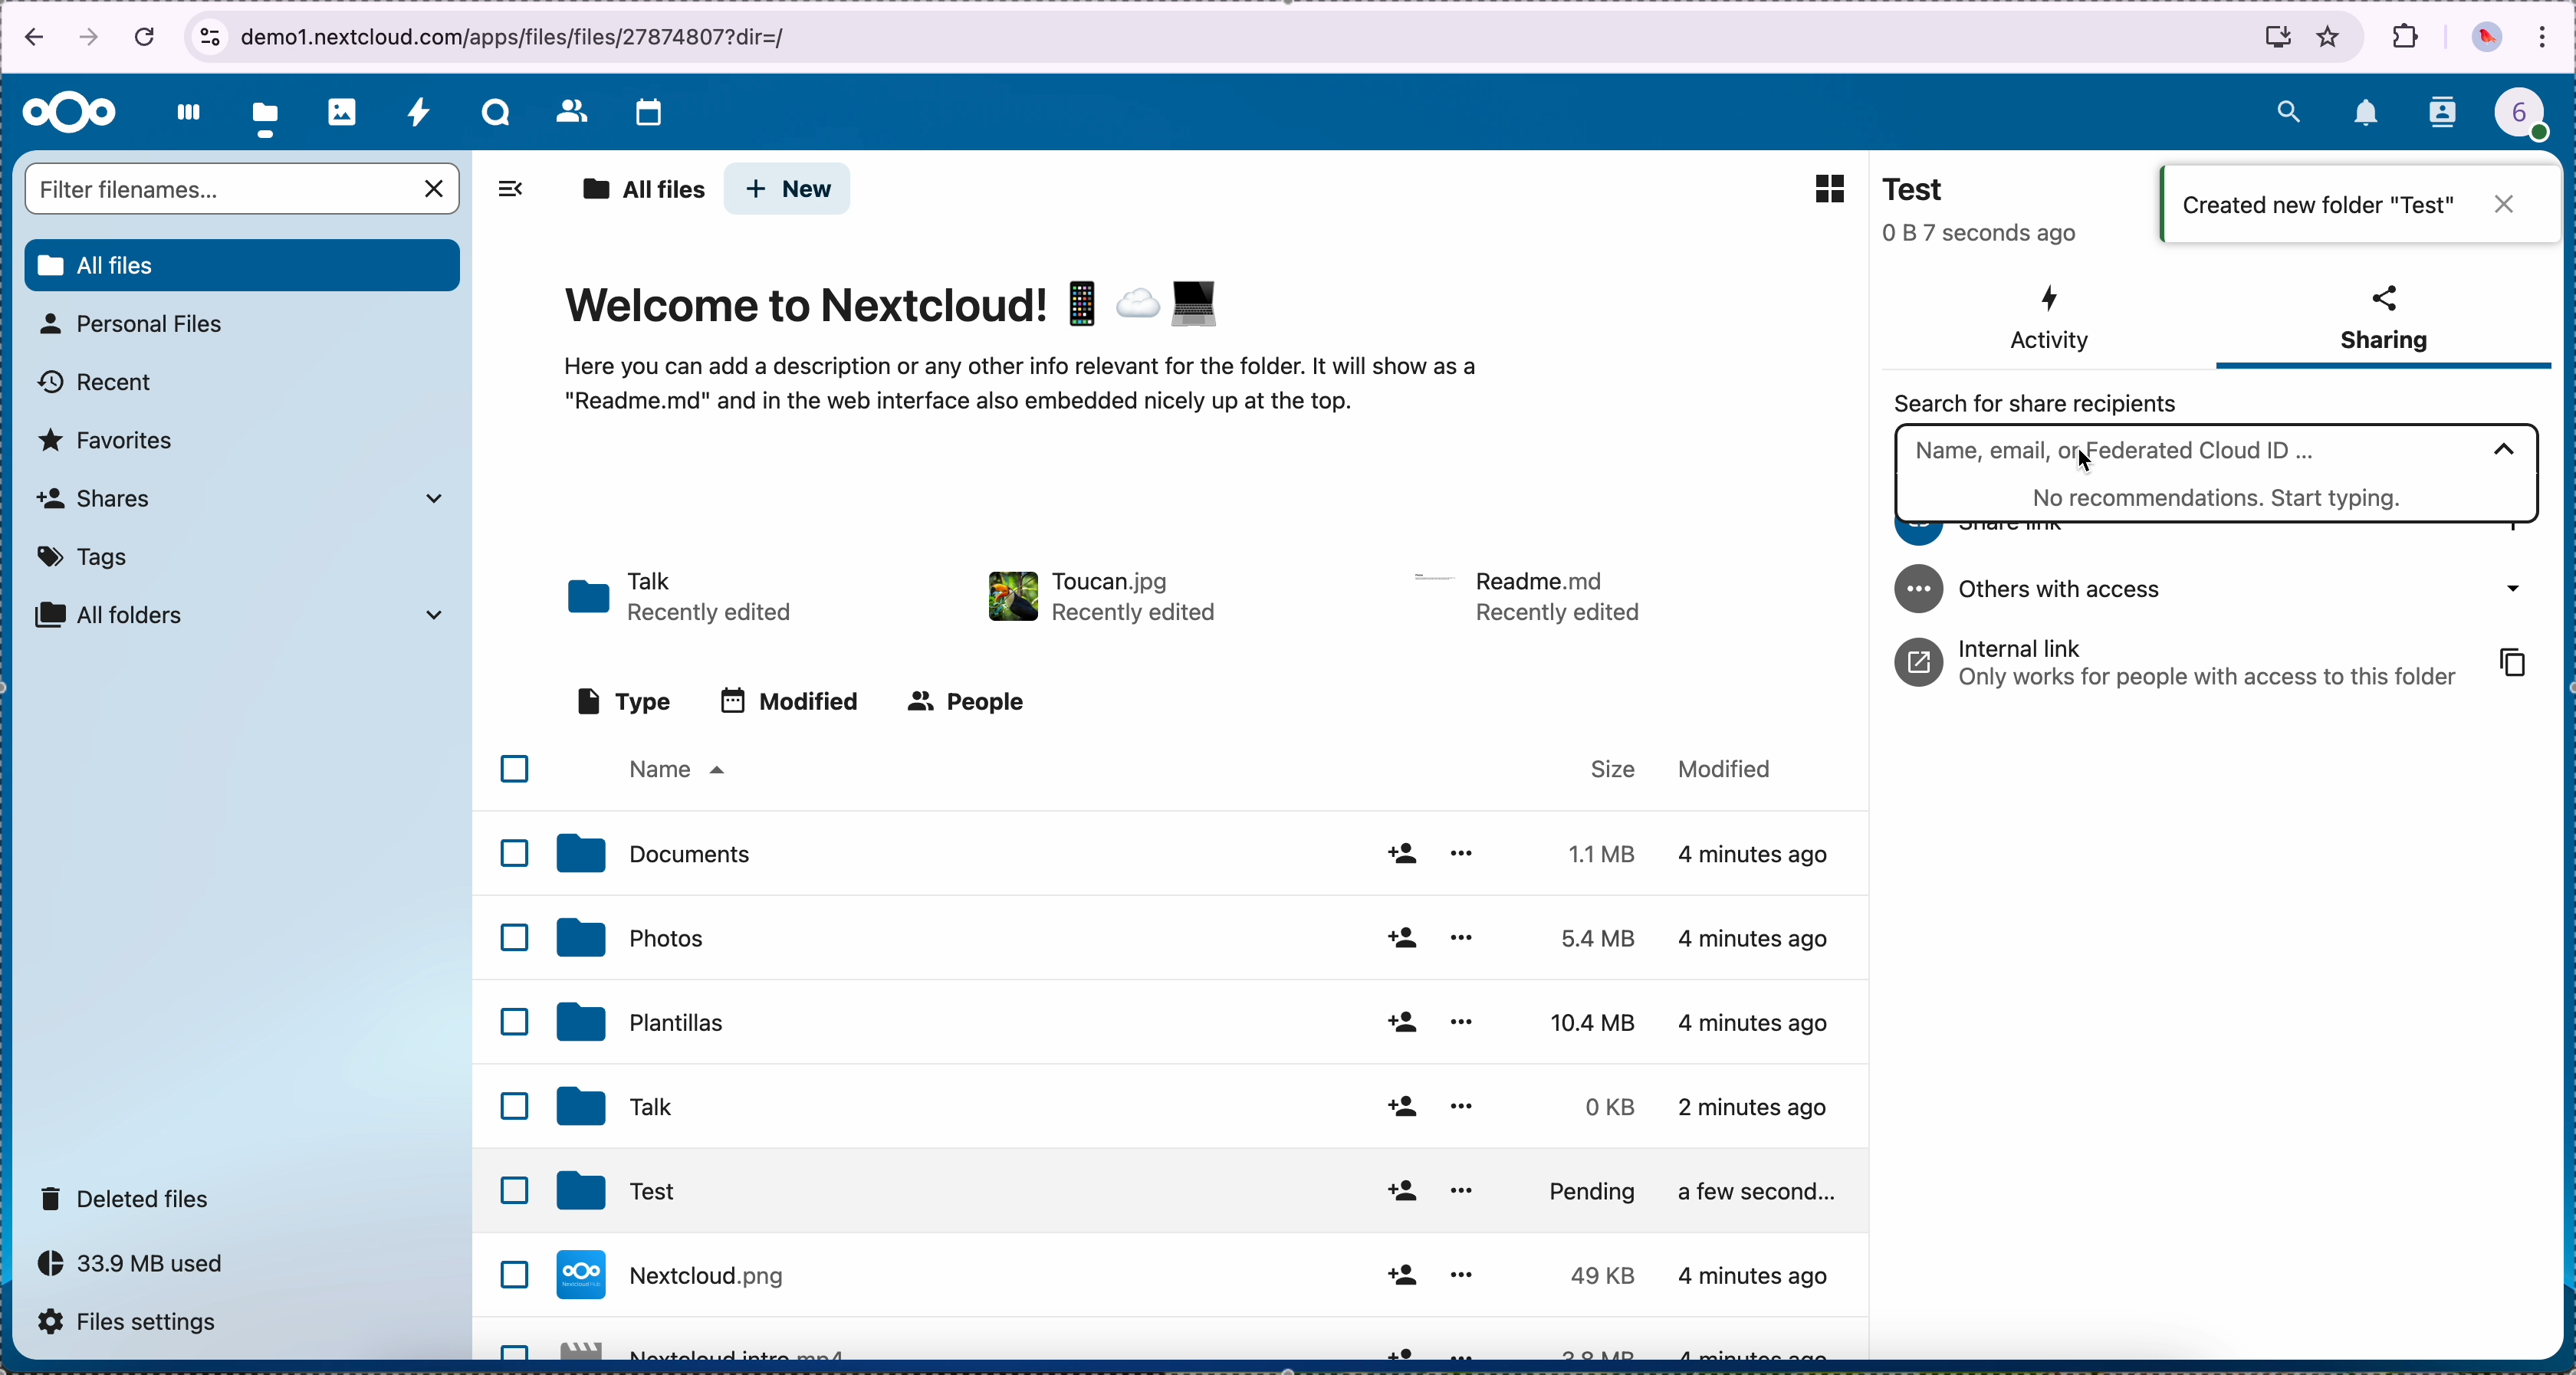 This screenshot has width=2576, height=1375. Describe the element at coordinates (1204, 857) in the screenshot. I see `documents` at that location.